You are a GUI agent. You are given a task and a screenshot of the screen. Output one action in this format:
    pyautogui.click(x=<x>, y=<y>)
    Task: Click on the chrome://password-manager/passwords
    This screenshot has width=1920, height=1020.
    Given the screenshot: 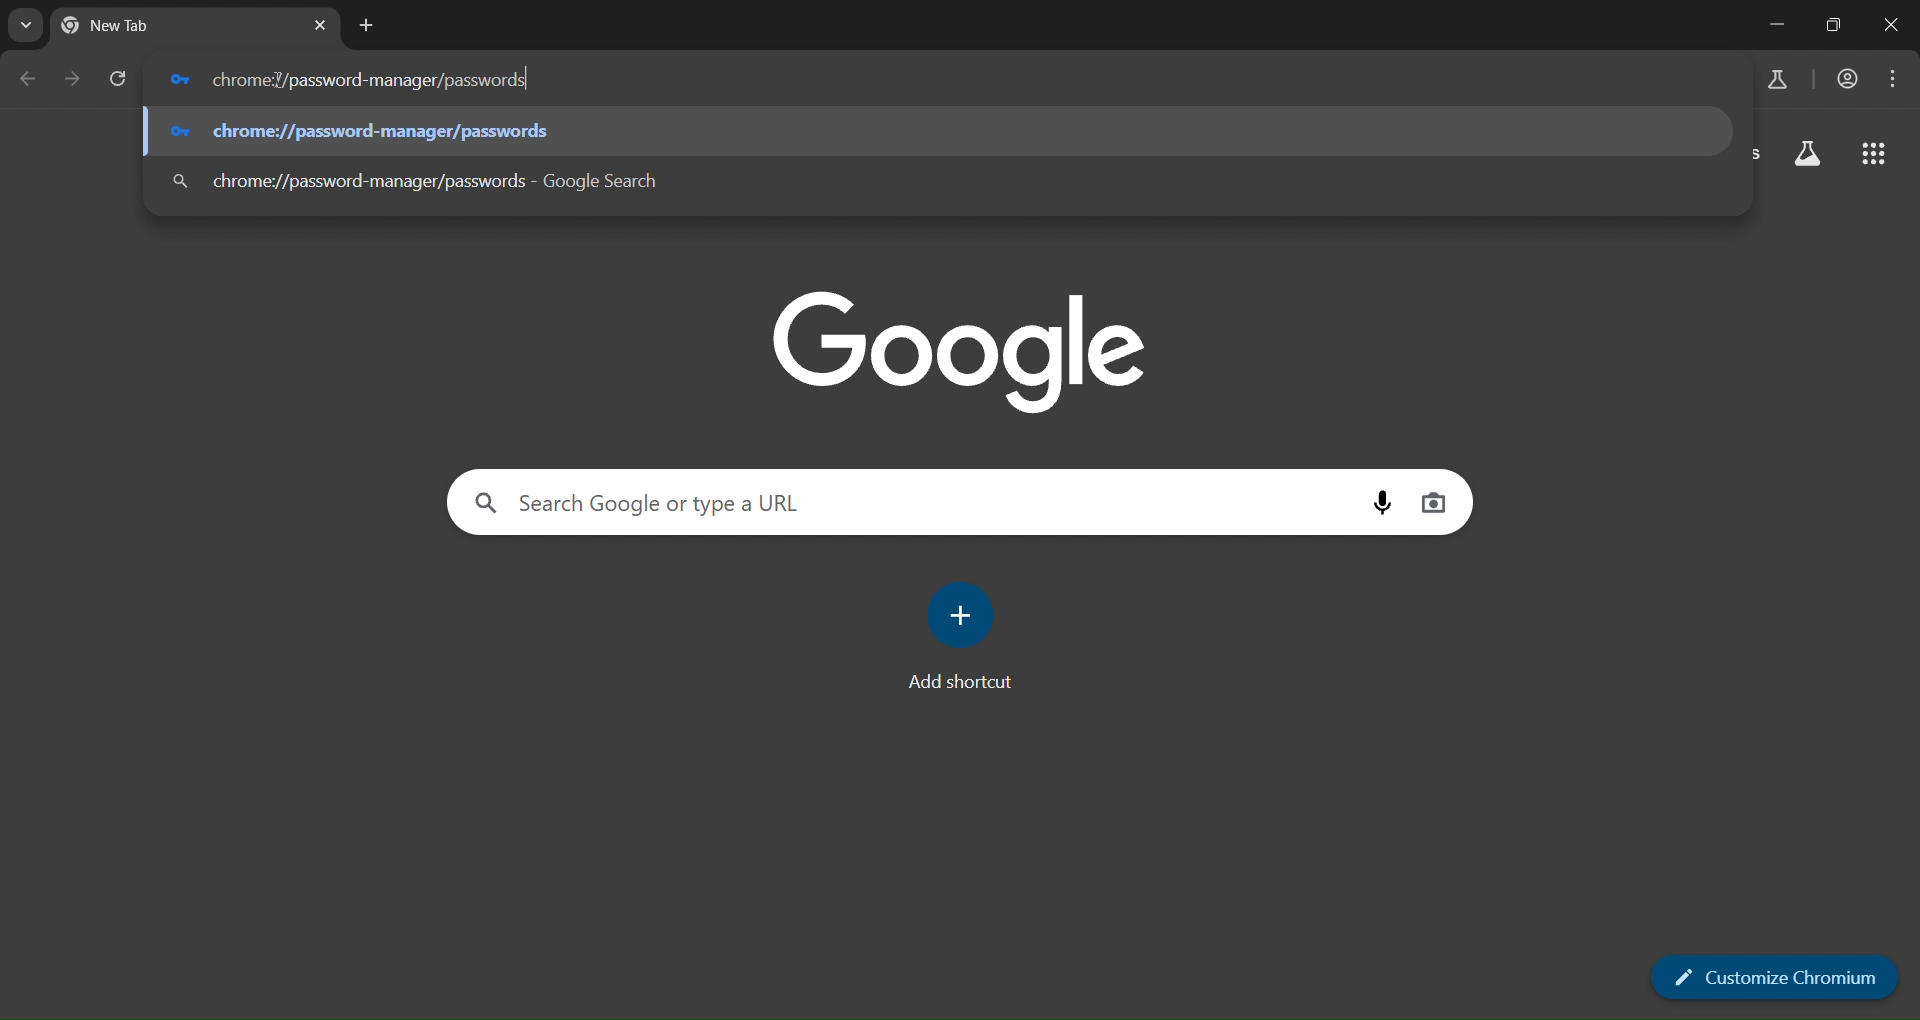 What is the action you would take?
    pyautogui.click(x=351, y=77)
    